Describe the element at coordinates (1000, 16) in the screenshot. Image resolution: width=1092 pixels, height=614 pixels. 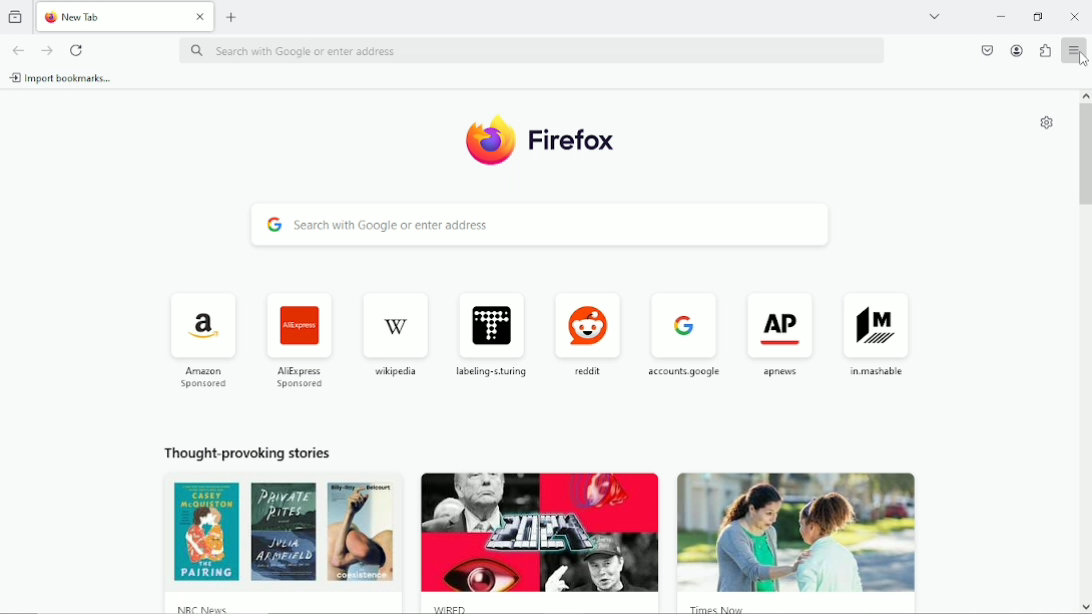
I see `Minimize` at that location.